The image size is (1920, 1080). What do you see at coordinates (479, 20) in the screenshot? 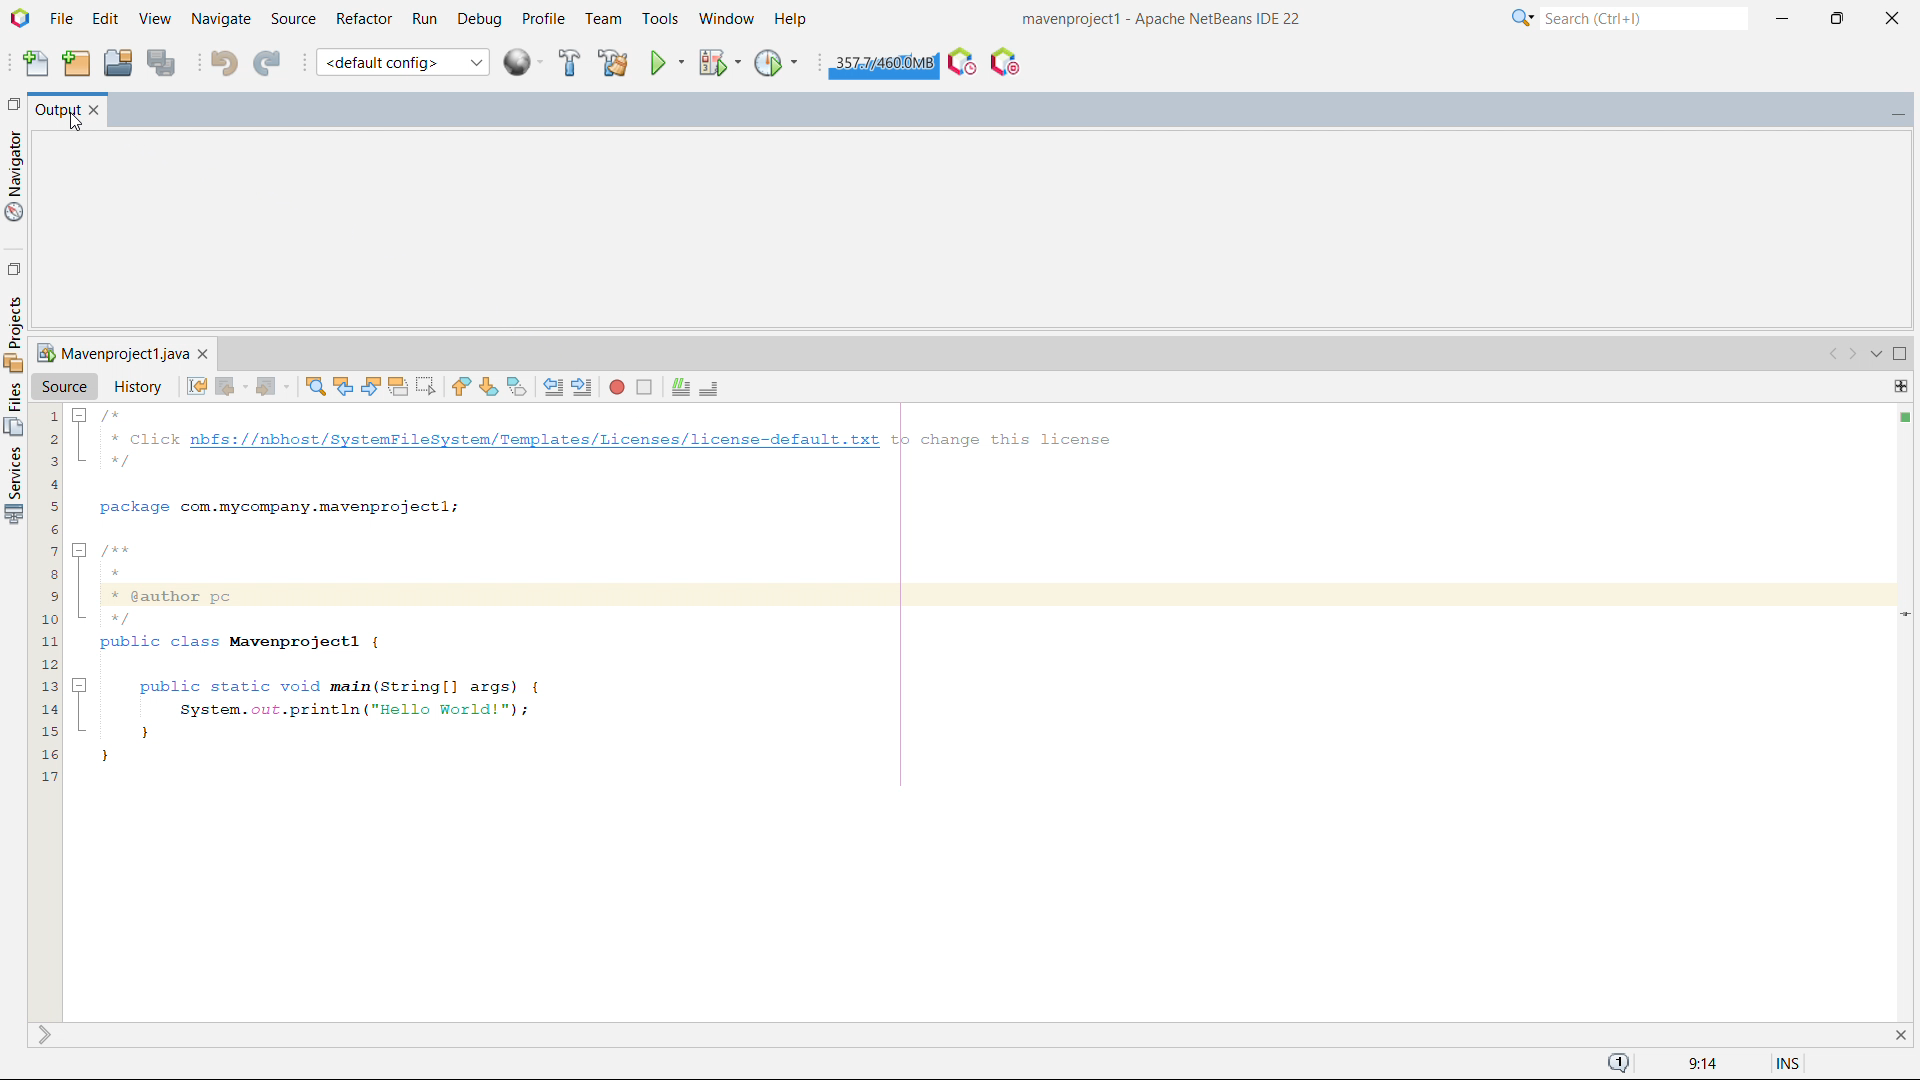
I see `debug` at bounding box center [479, 20].